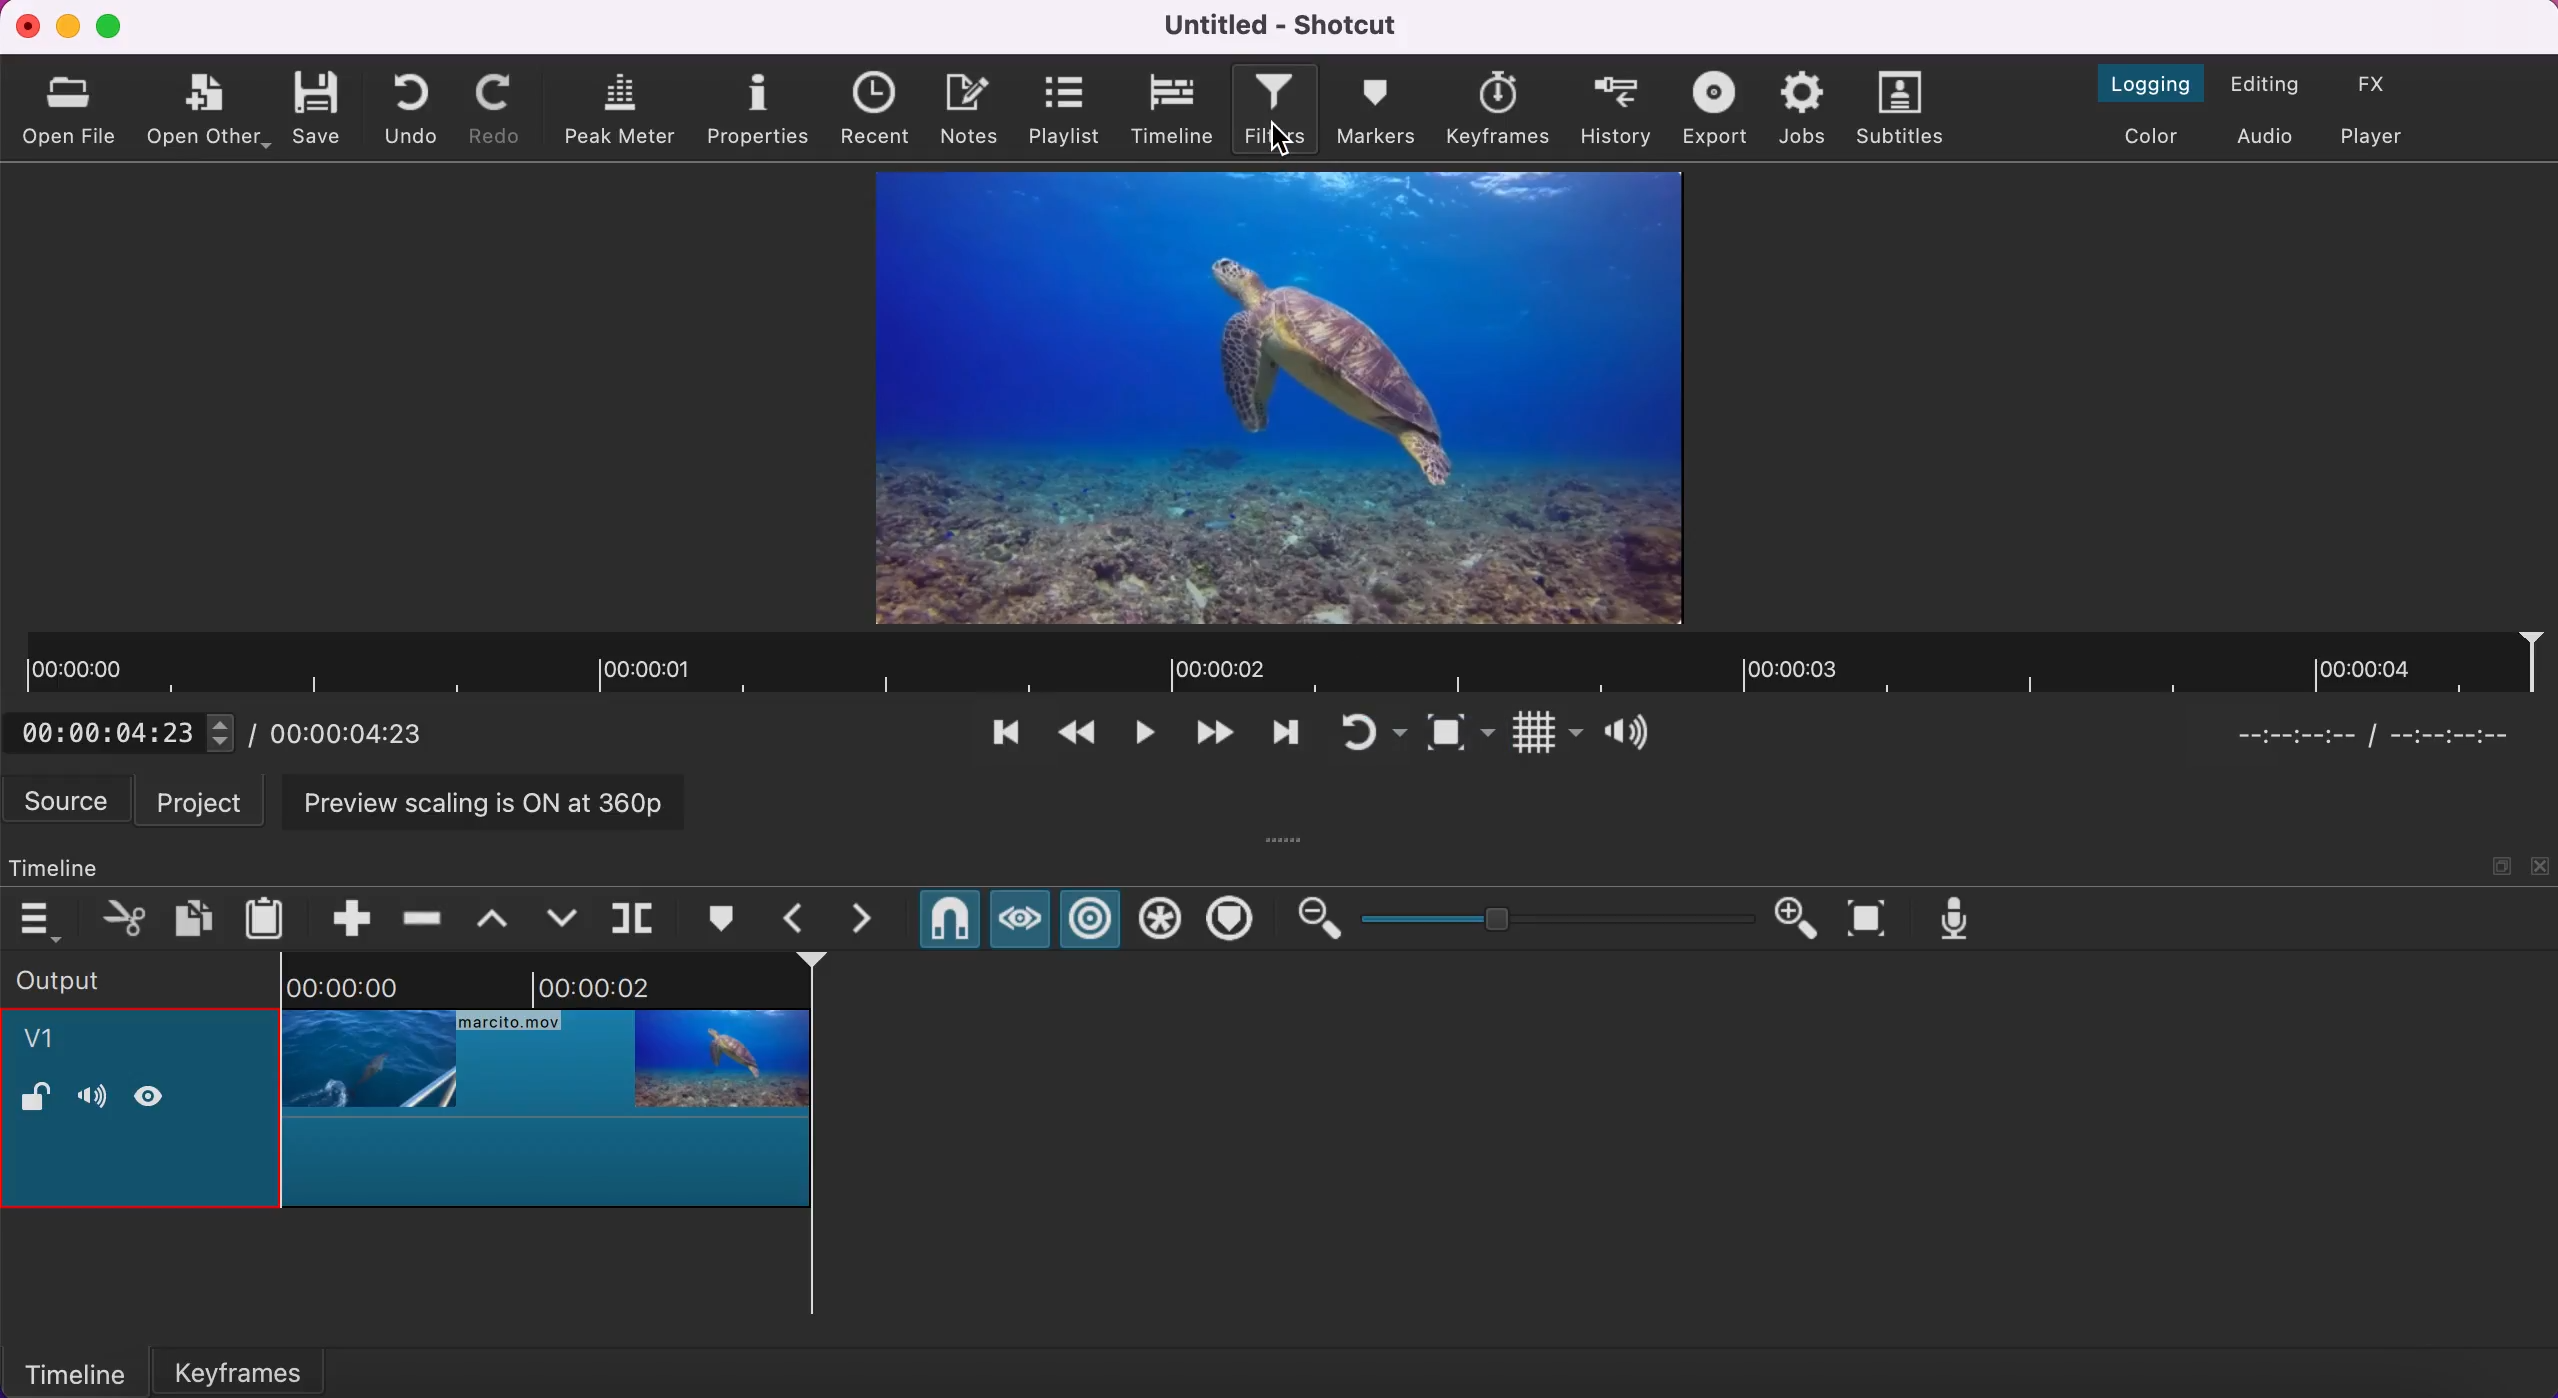  What do you see at coordinates (45, 920) in the screenshot?
I see `timeline menu` at bounding box center [45, 920].